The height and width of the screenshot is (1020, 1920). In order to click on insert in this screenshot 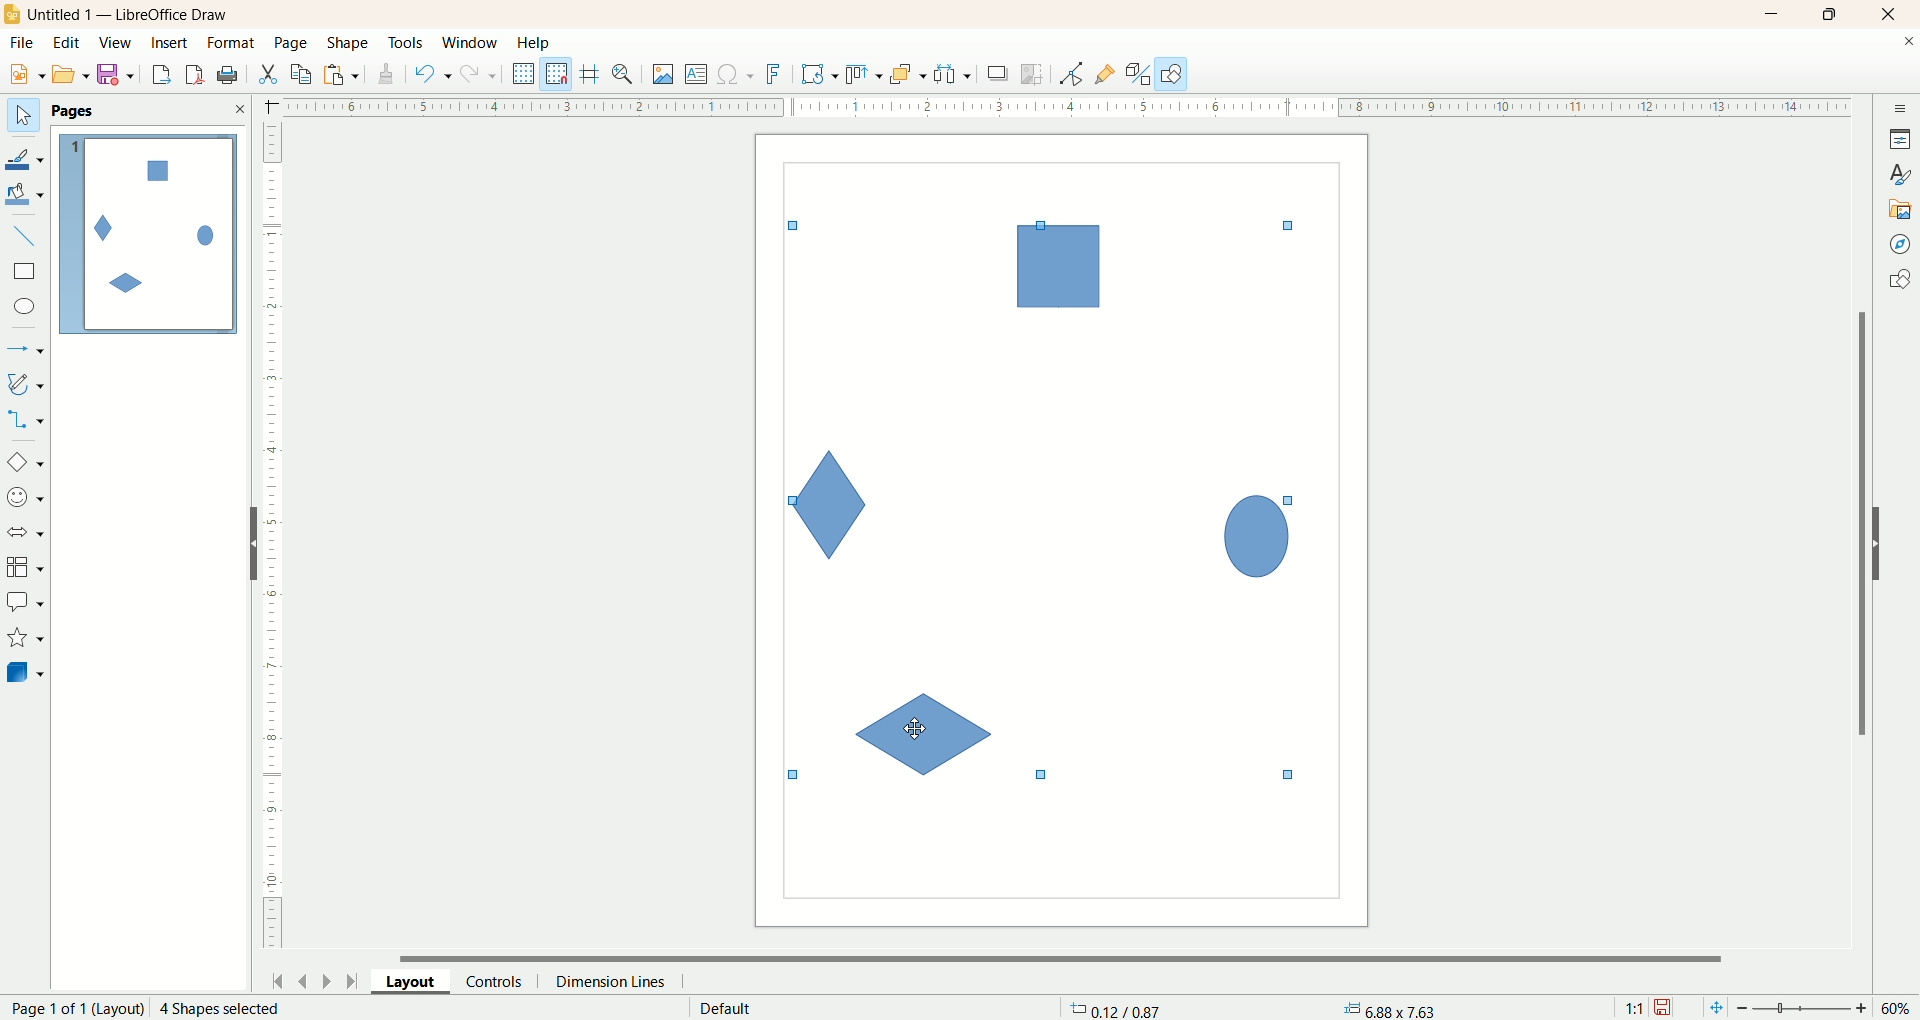, I will do `click(172, 43)`.